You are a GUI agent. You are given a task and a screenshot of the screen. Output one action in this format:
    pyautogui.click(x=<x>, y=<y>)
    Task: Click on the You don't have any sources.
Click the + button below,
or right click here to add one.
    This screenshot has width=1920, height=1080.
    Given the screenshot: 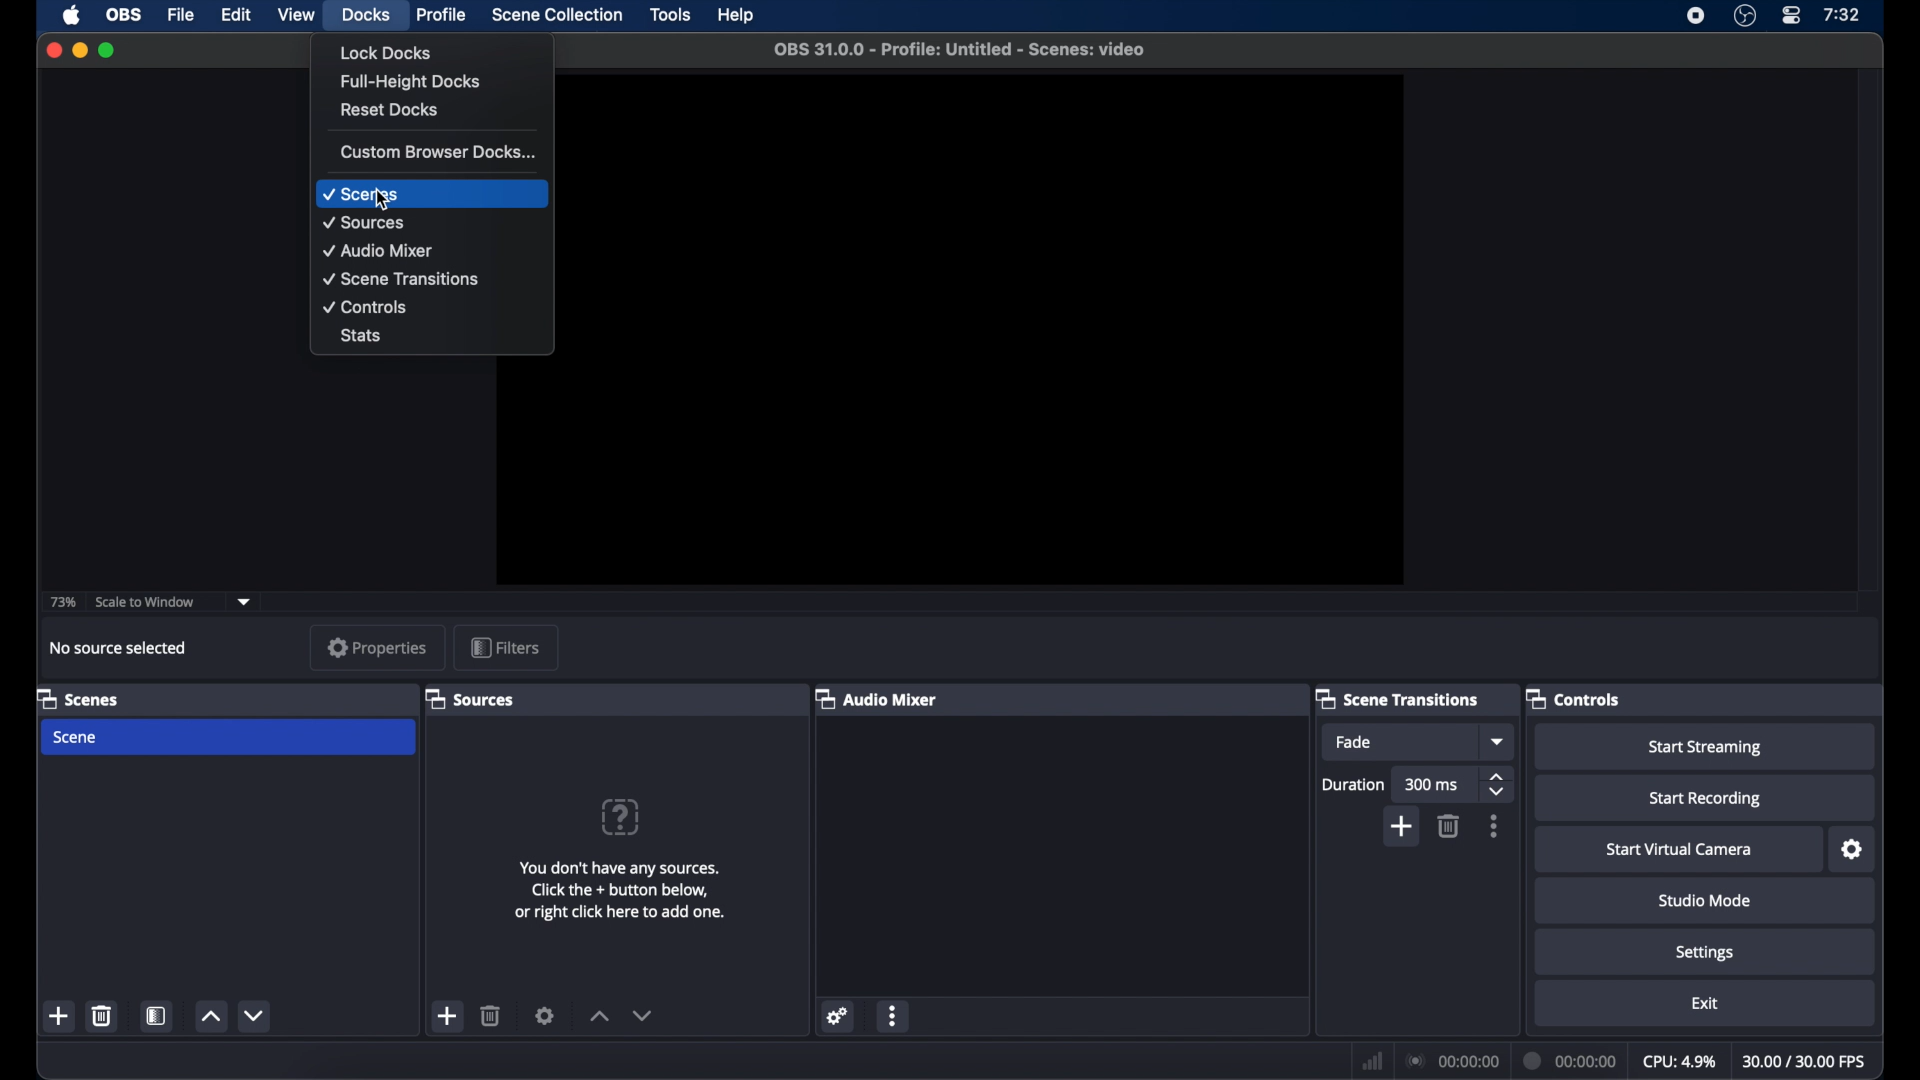 What is the action you would take?
    pyautogui.click(x=624, y=890)
    